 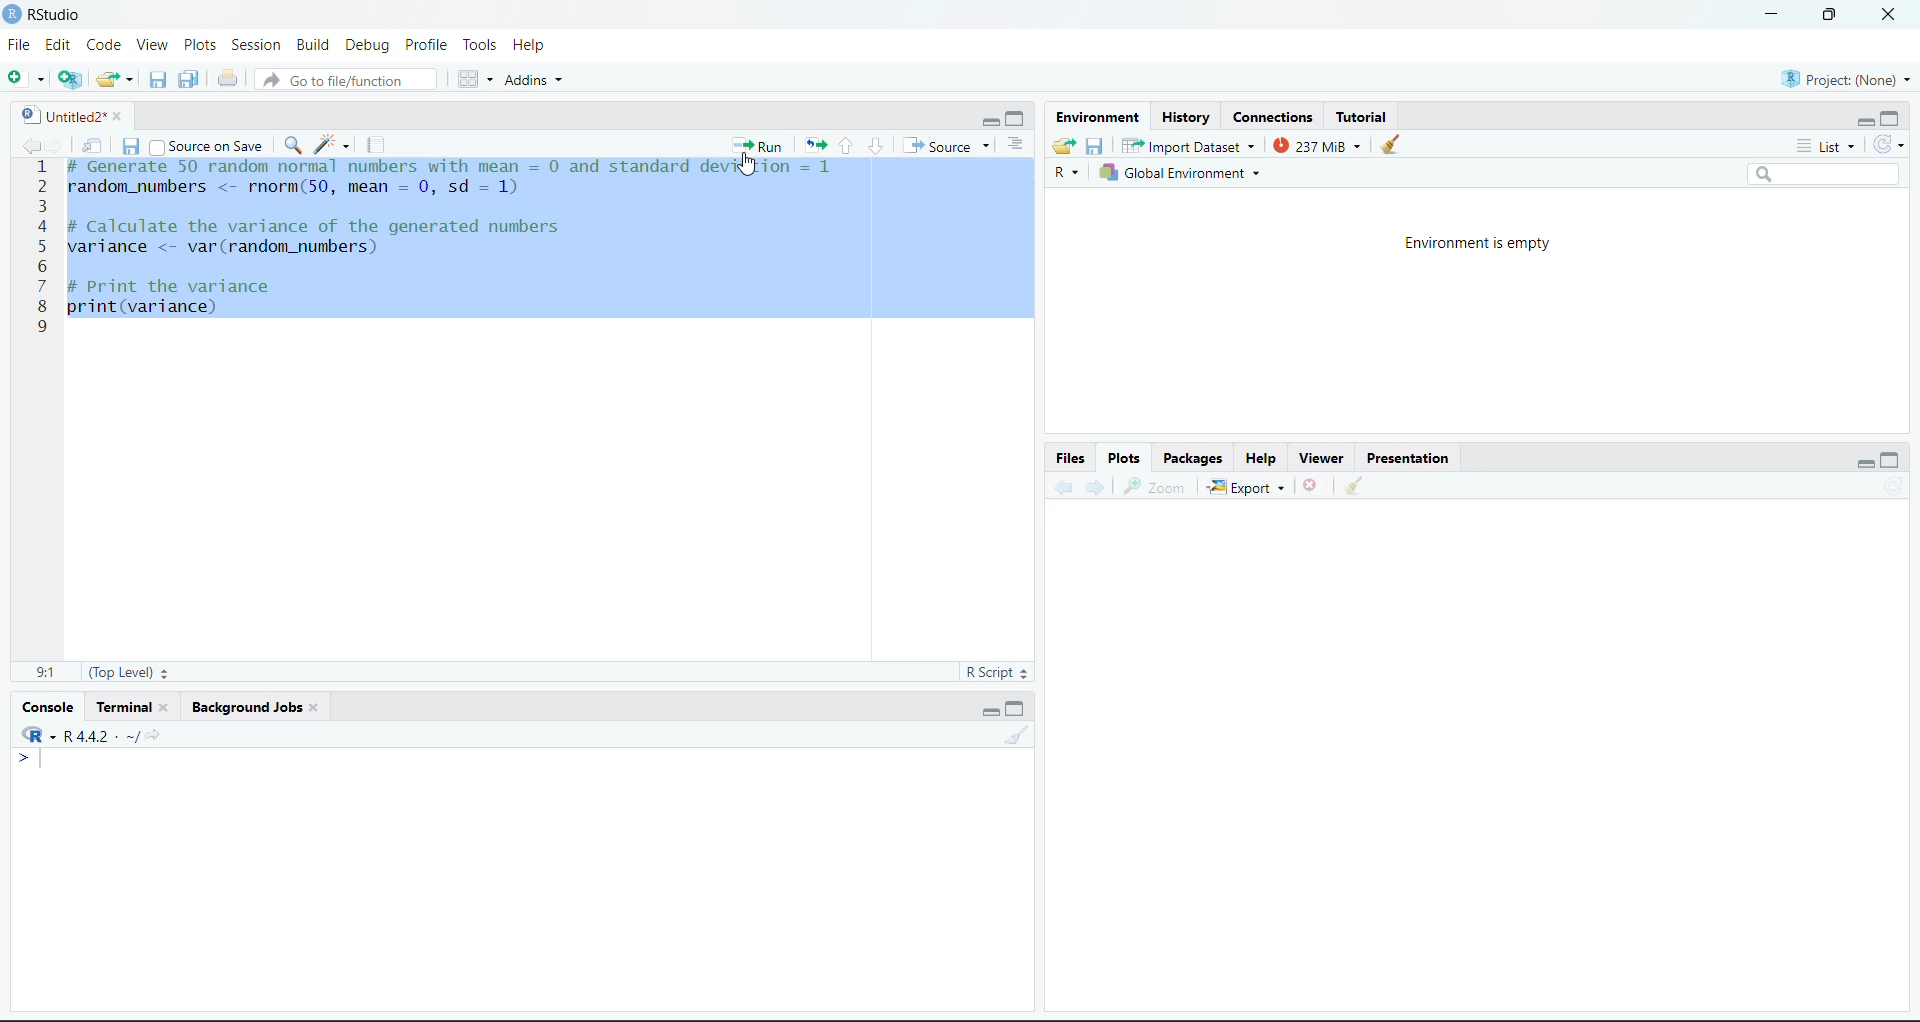 I want to click on close, so click(x=1890, y=15).